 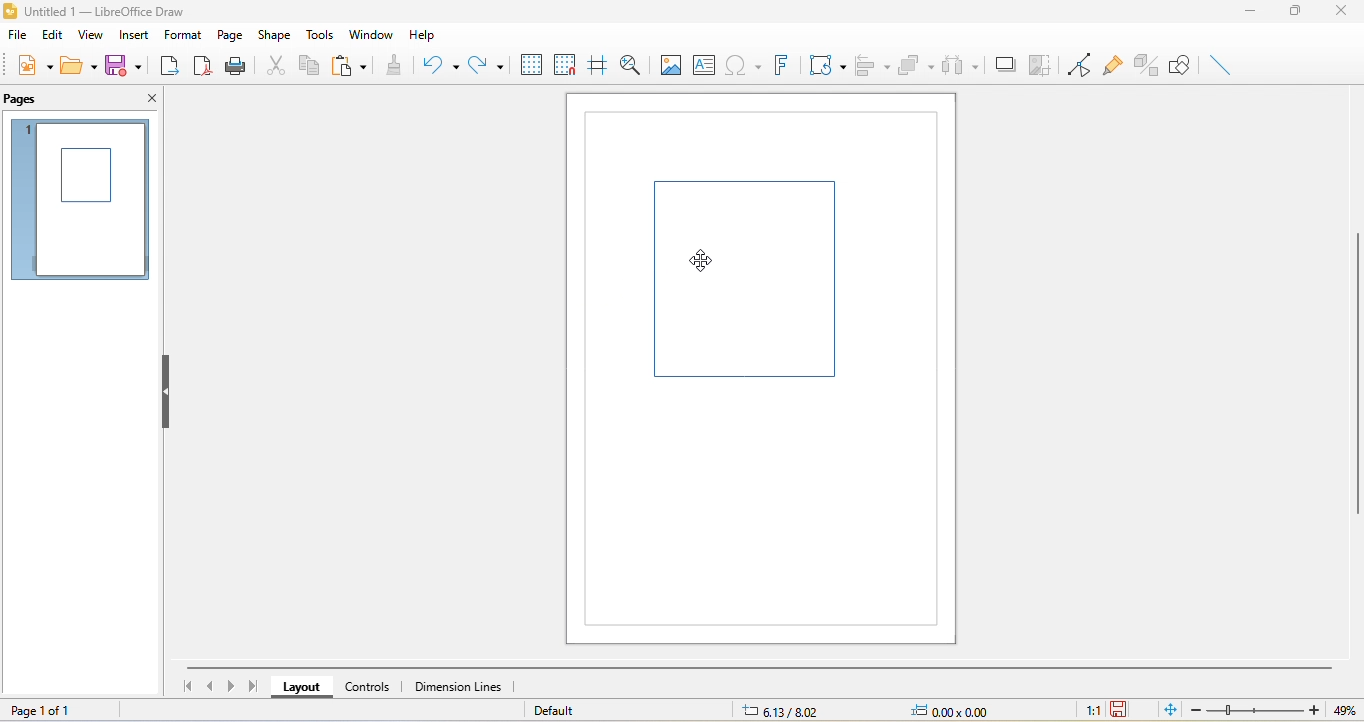 What do you see at coordinates (76, 65) in the screenshot?
I see `open` at bounding box center [76, 65].